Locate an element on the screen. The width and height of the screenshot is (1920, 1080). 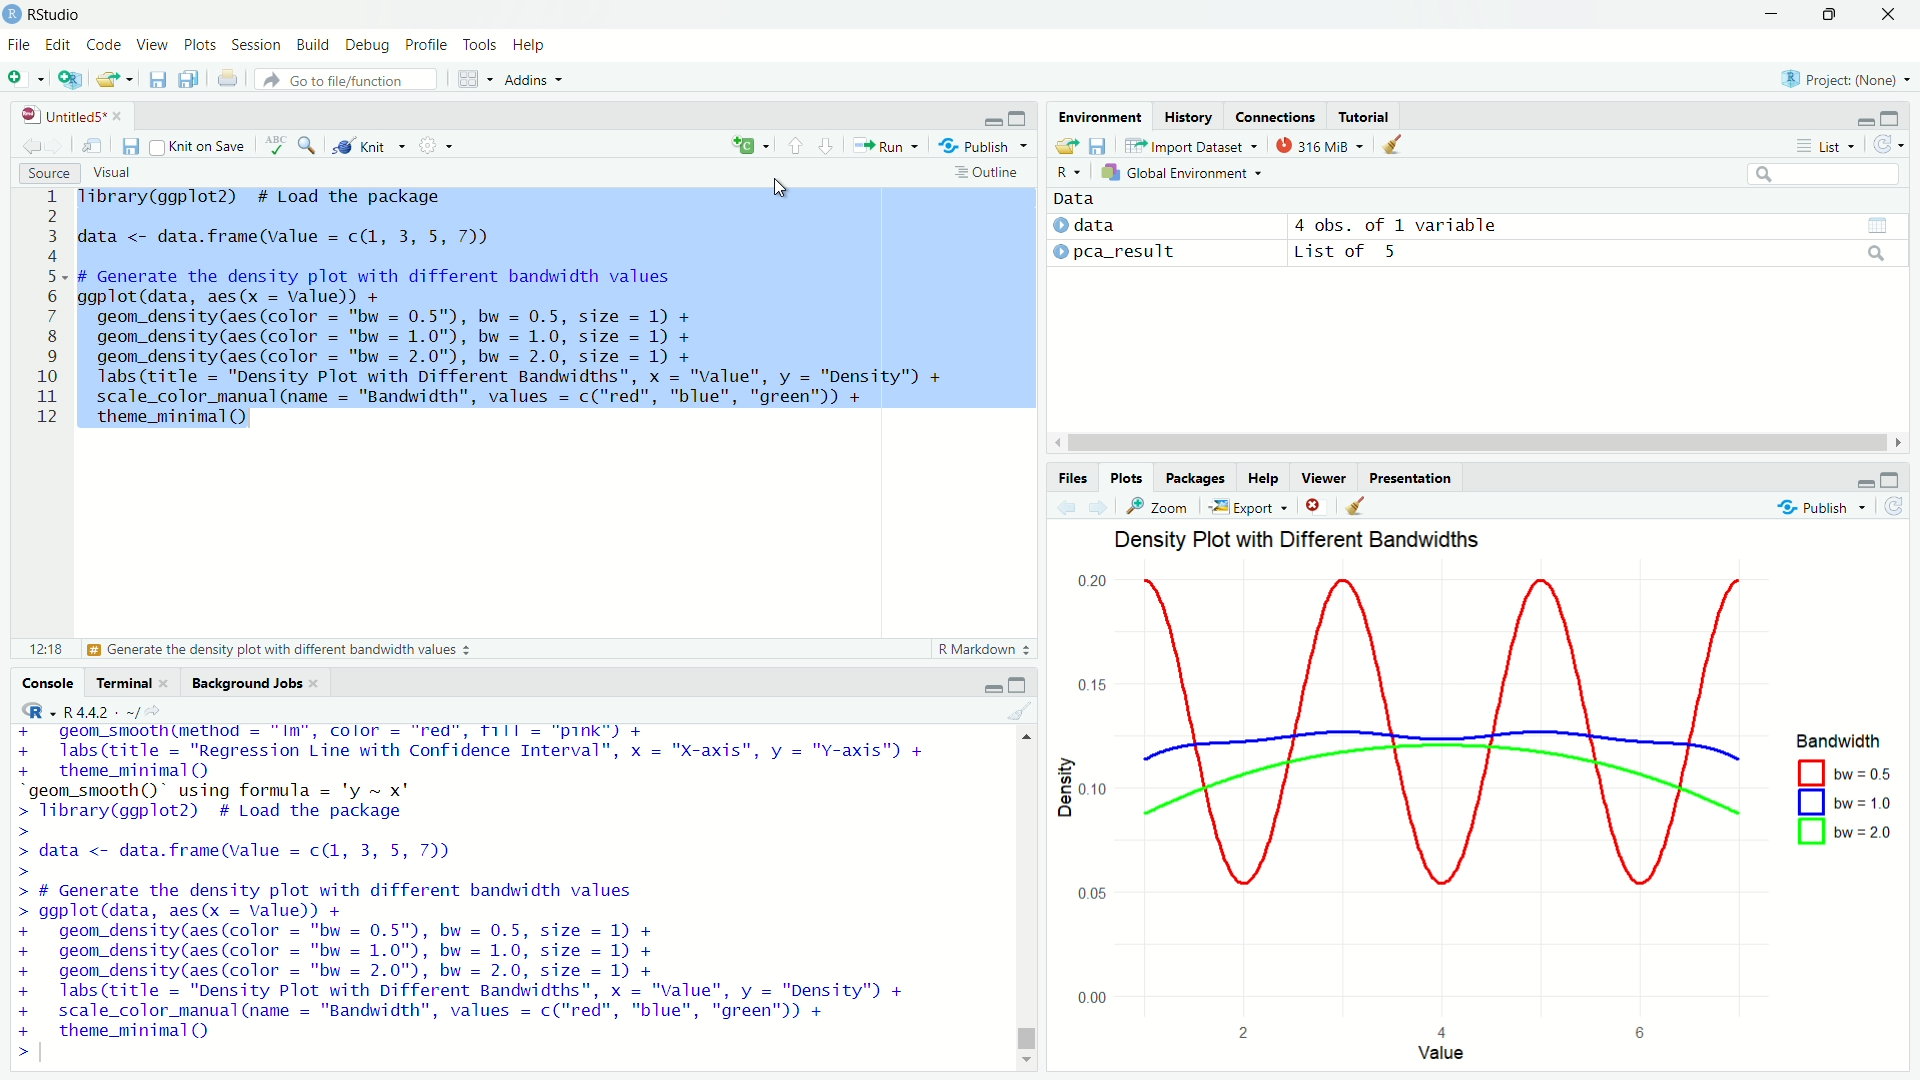
316 MiB is located at coordinates (1319, 145).